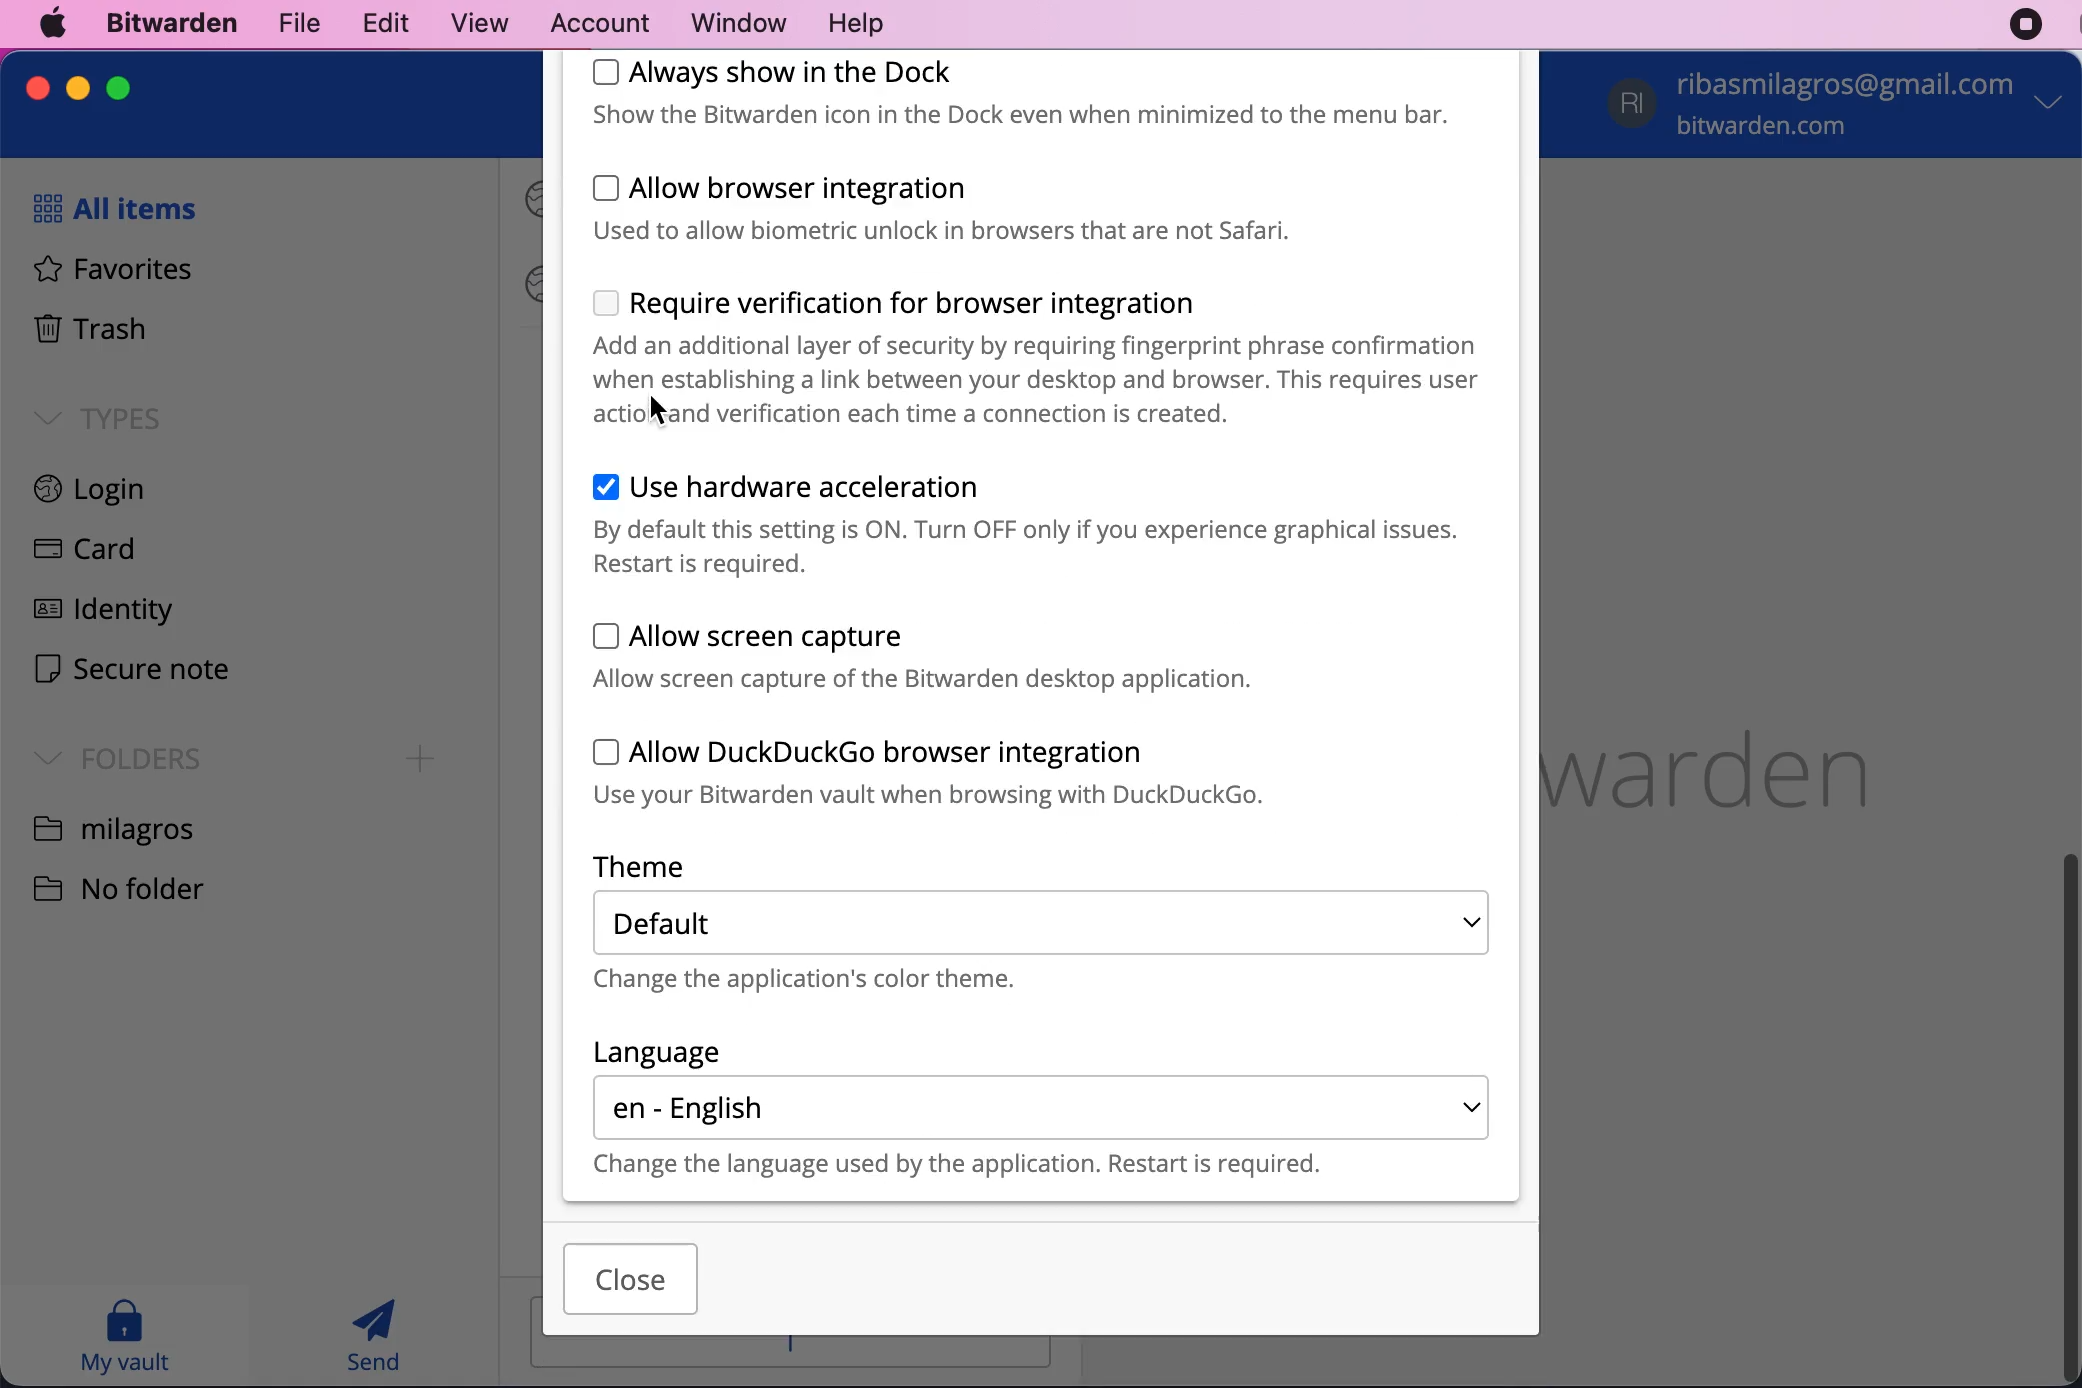 Image resolution: width=2082 pixels, height=1388 pixels. Describe the element at coordinates (658, 1052) in the screenshot. I see `language` at that location.